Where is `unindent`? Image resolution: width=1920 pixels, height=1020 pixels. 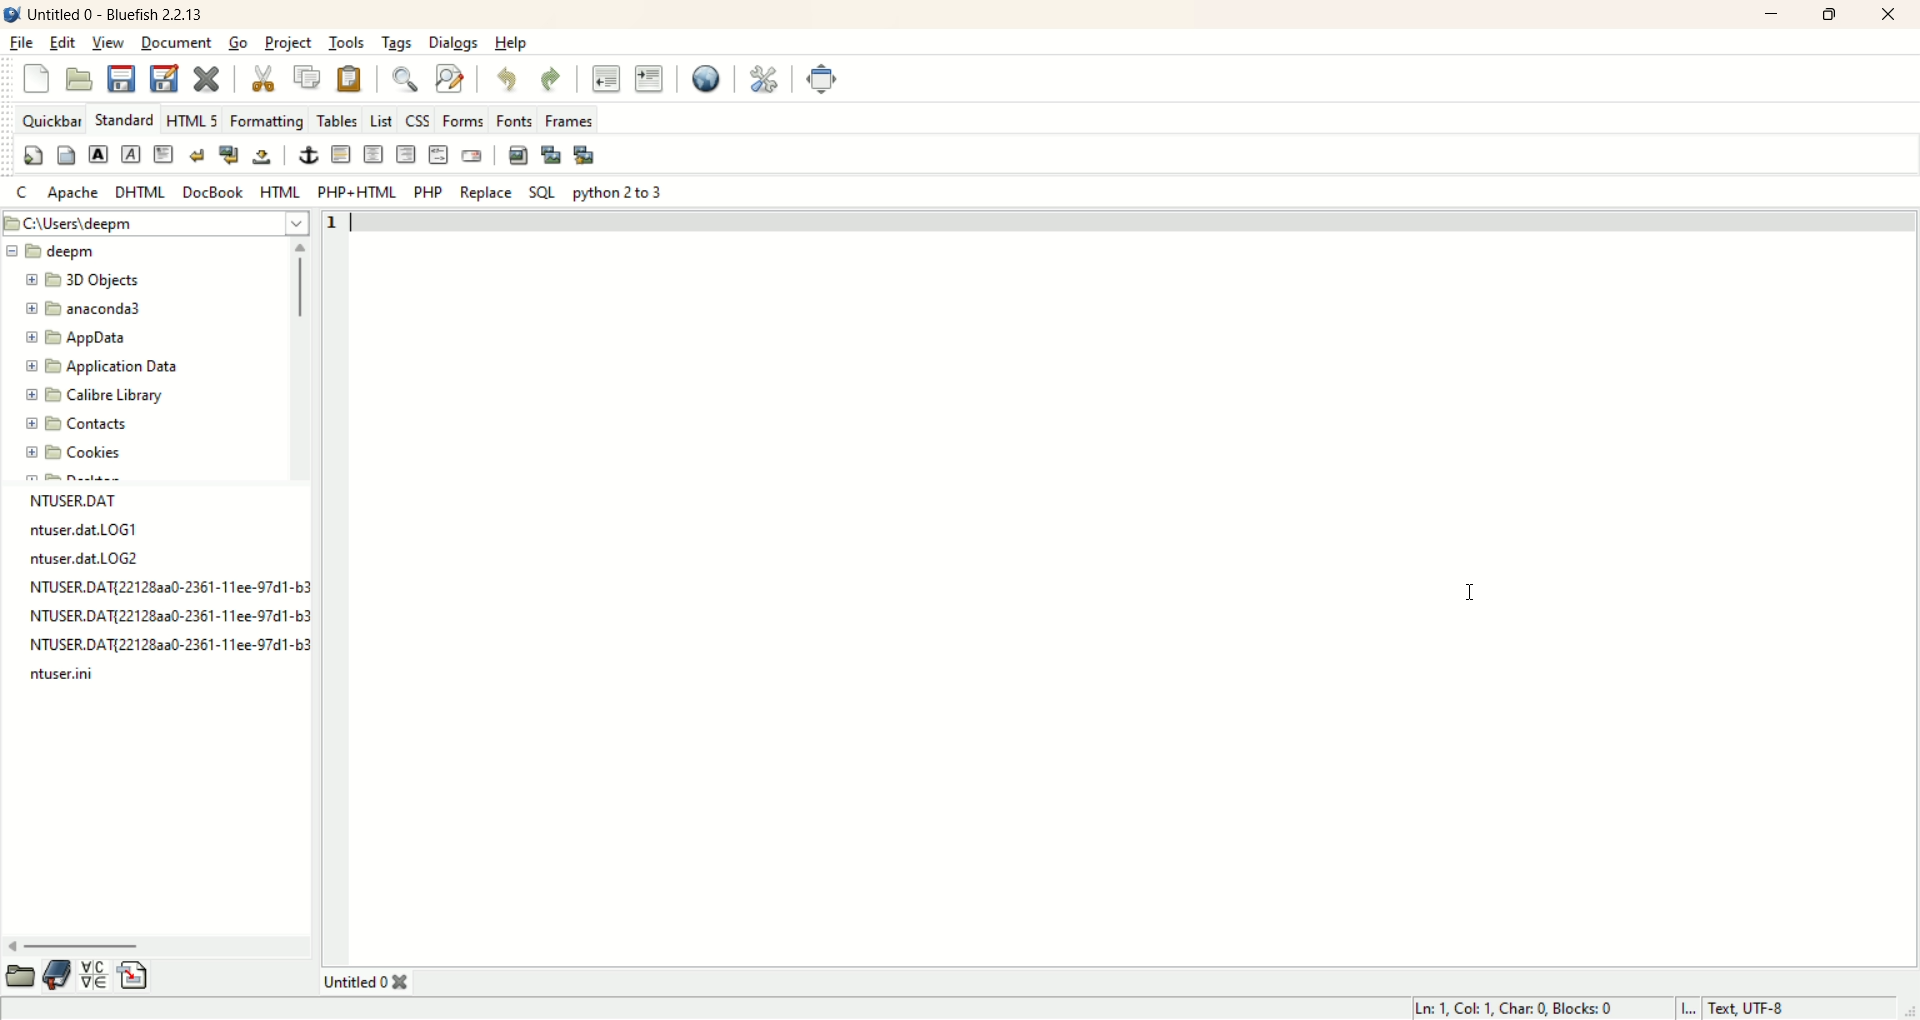
unindent is located at coordinates (606, 78).